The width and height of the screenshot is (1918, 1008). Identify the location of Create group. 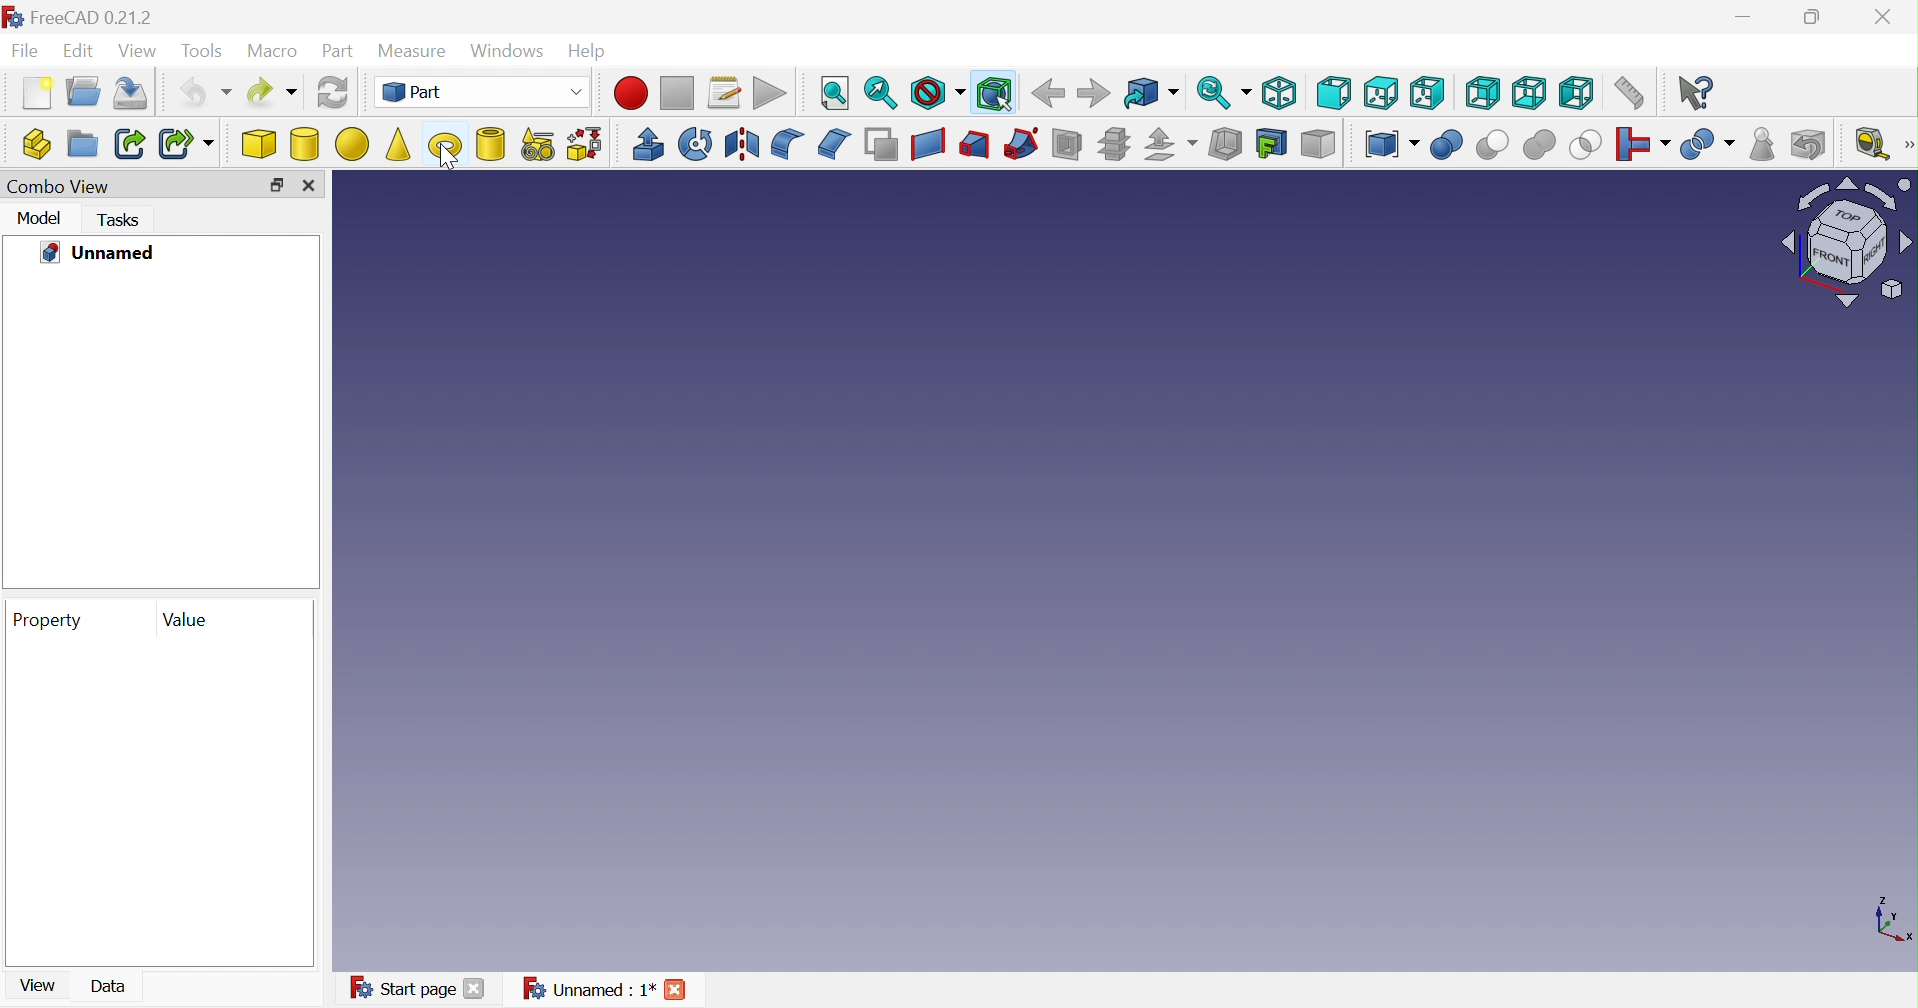
(83, 90).